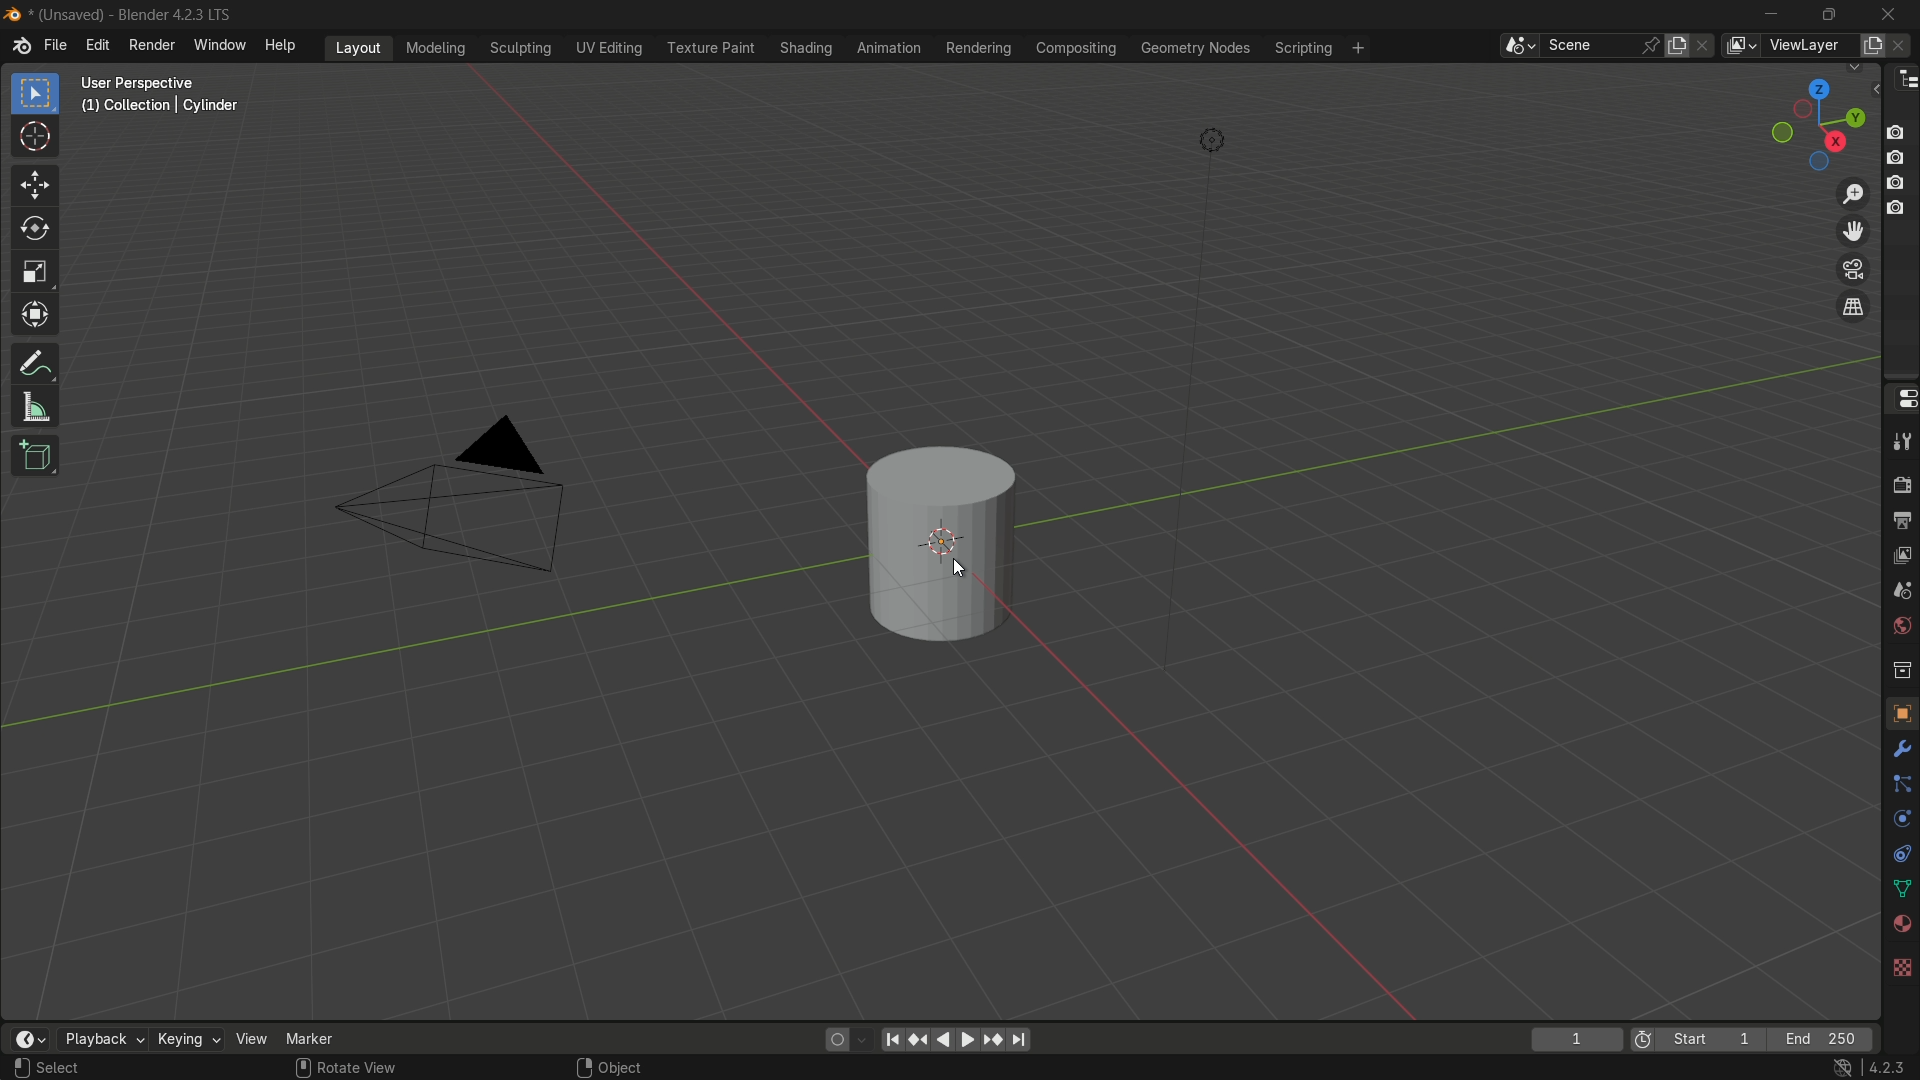 This screenshot has height=1080, width=1920. What do you see at coordinates (162, 82) in the screenshot?
I see `User Perspective` at bounding box center [162, 82].